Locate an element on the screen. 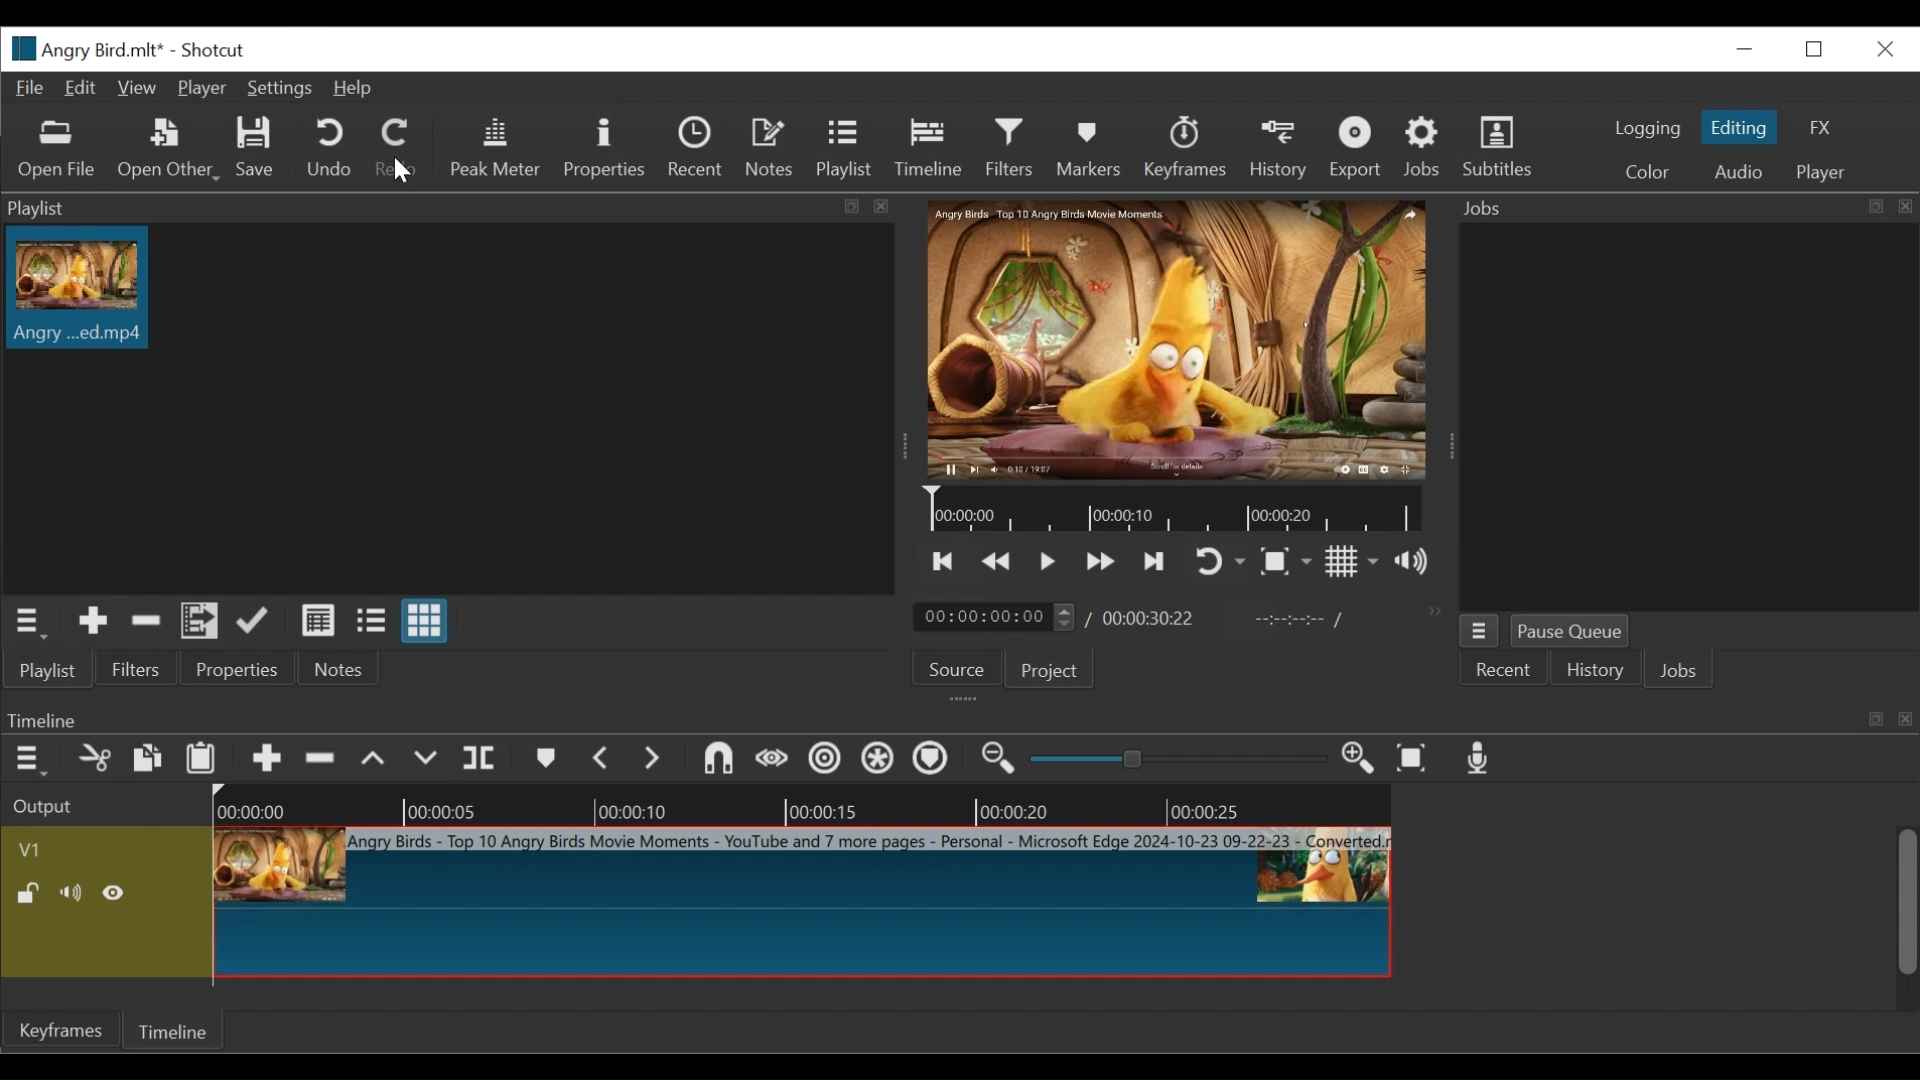 The height and width of the screenshot is (1080, 1920). Rippe is located at coordinates (824, 761).